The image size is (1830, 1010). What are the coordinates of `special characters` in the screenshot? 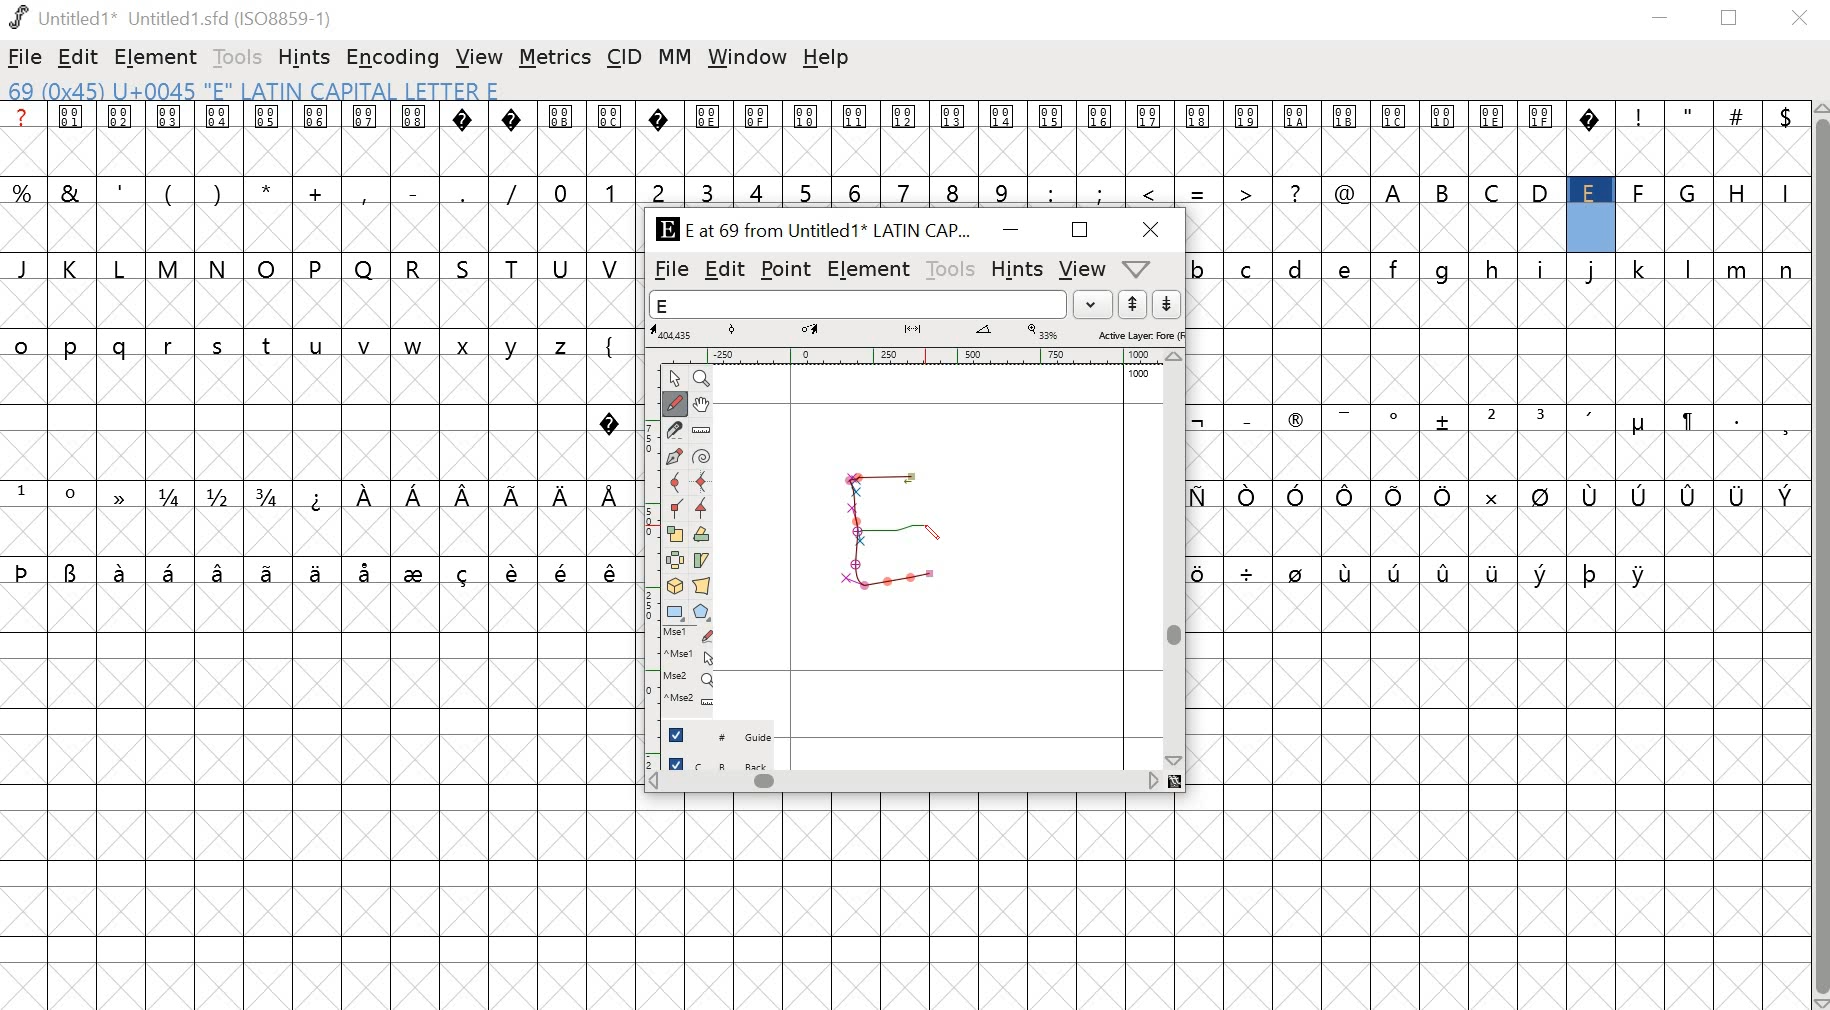 It's located at (313, 573).